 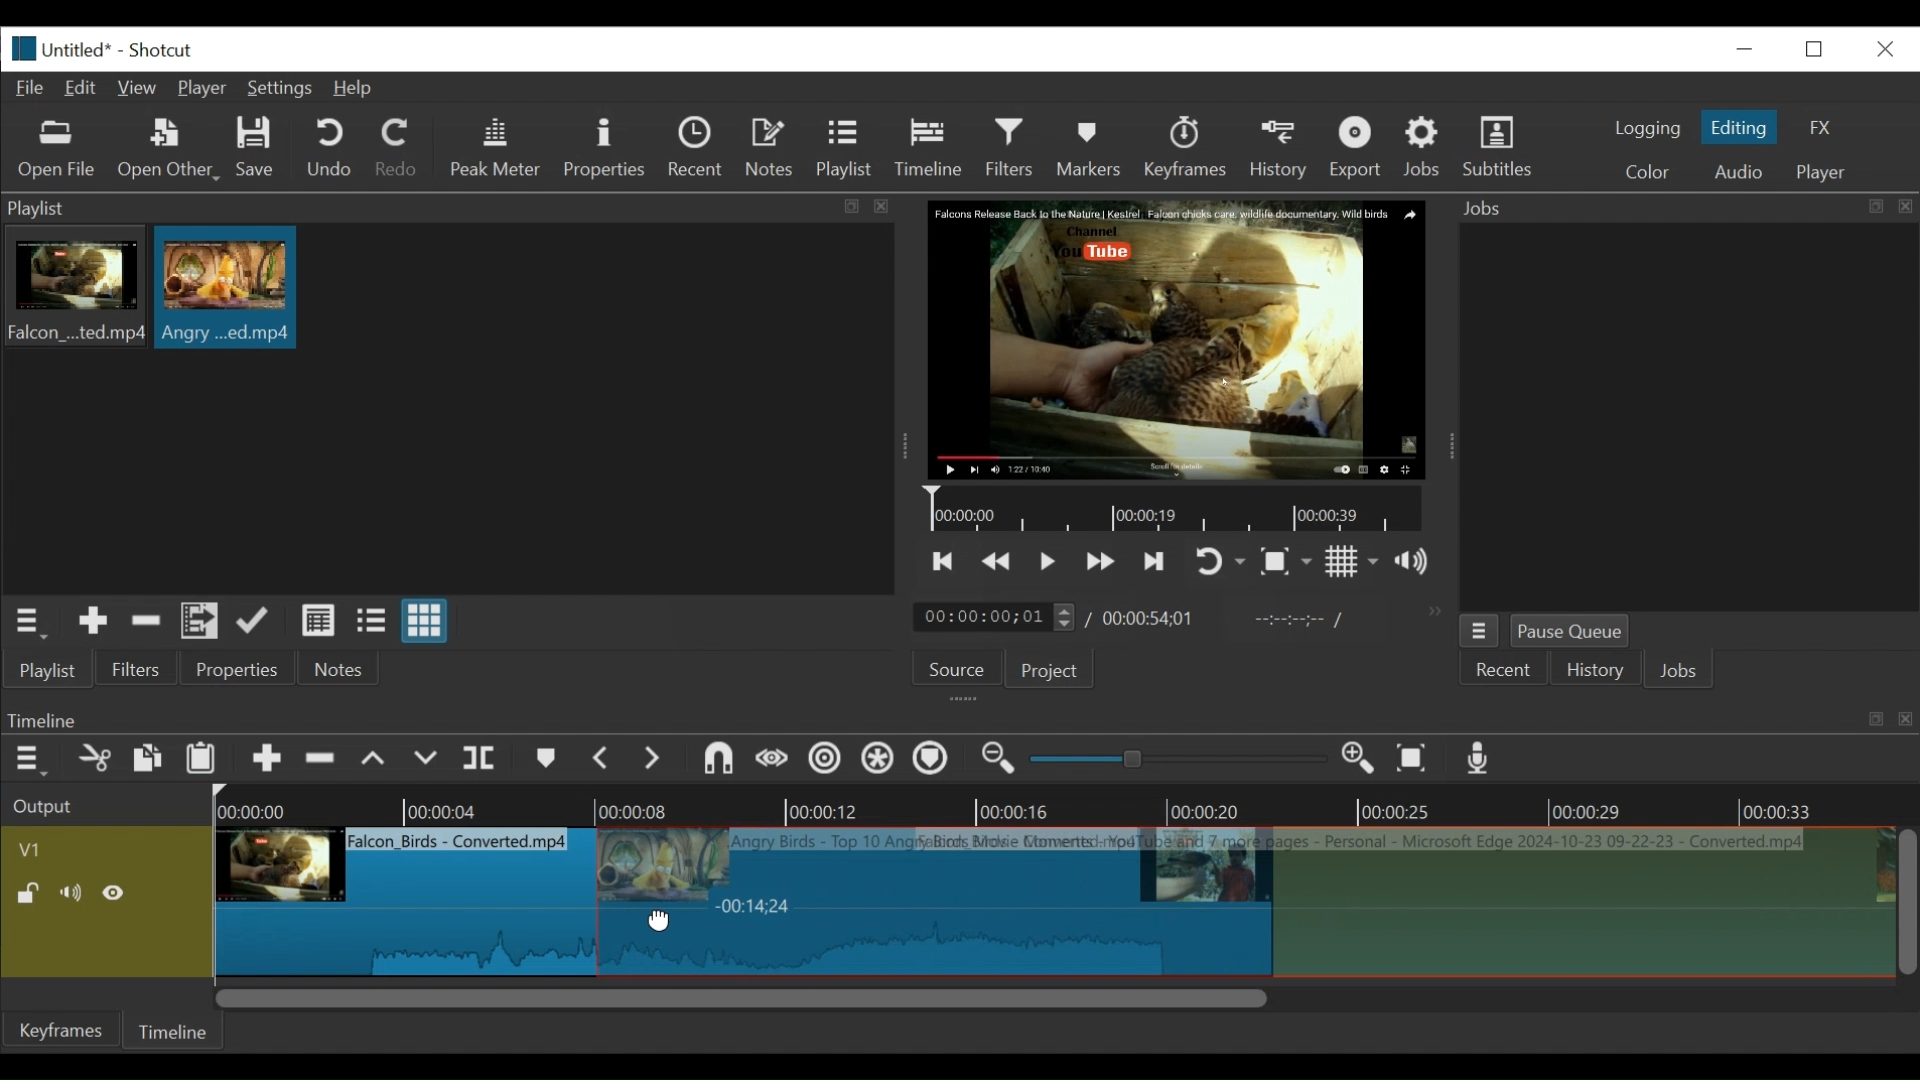 I want to click on jobs panel, so click(x=1688, y=416).